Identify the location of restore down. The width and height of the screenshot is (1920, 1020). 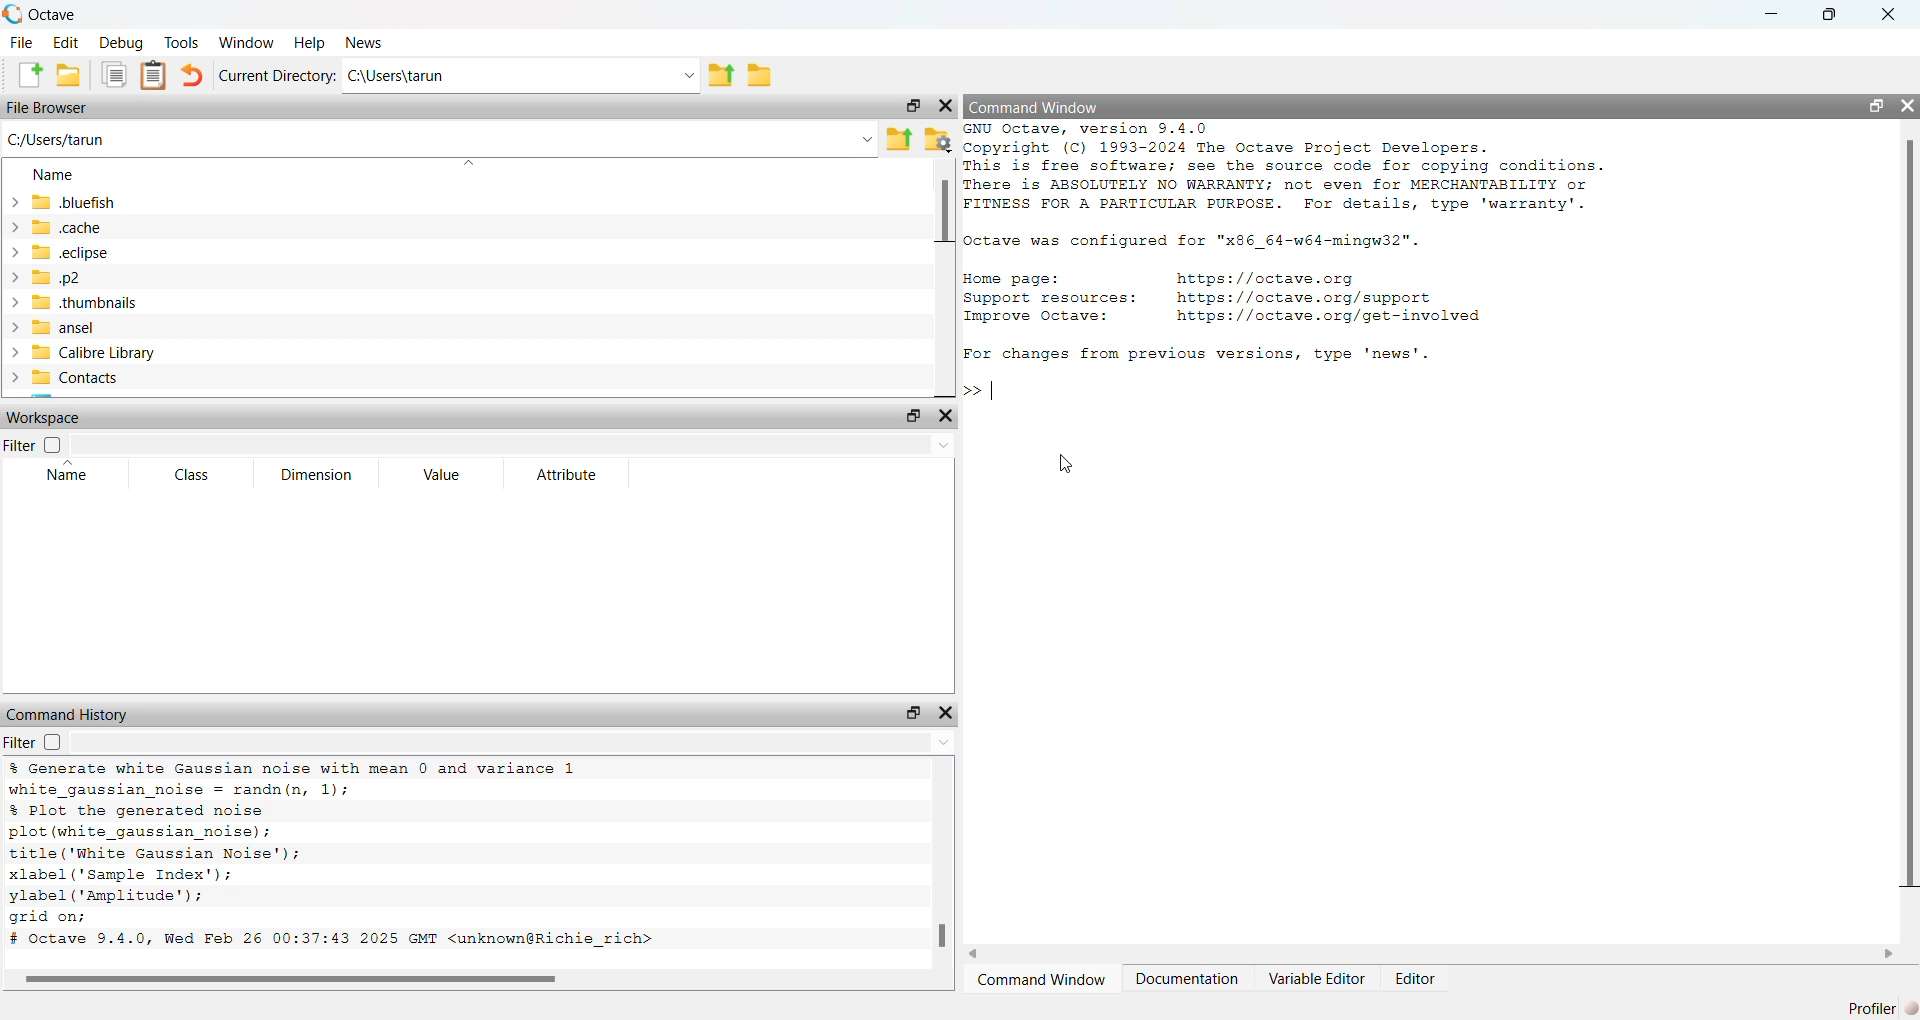
(914, 106).